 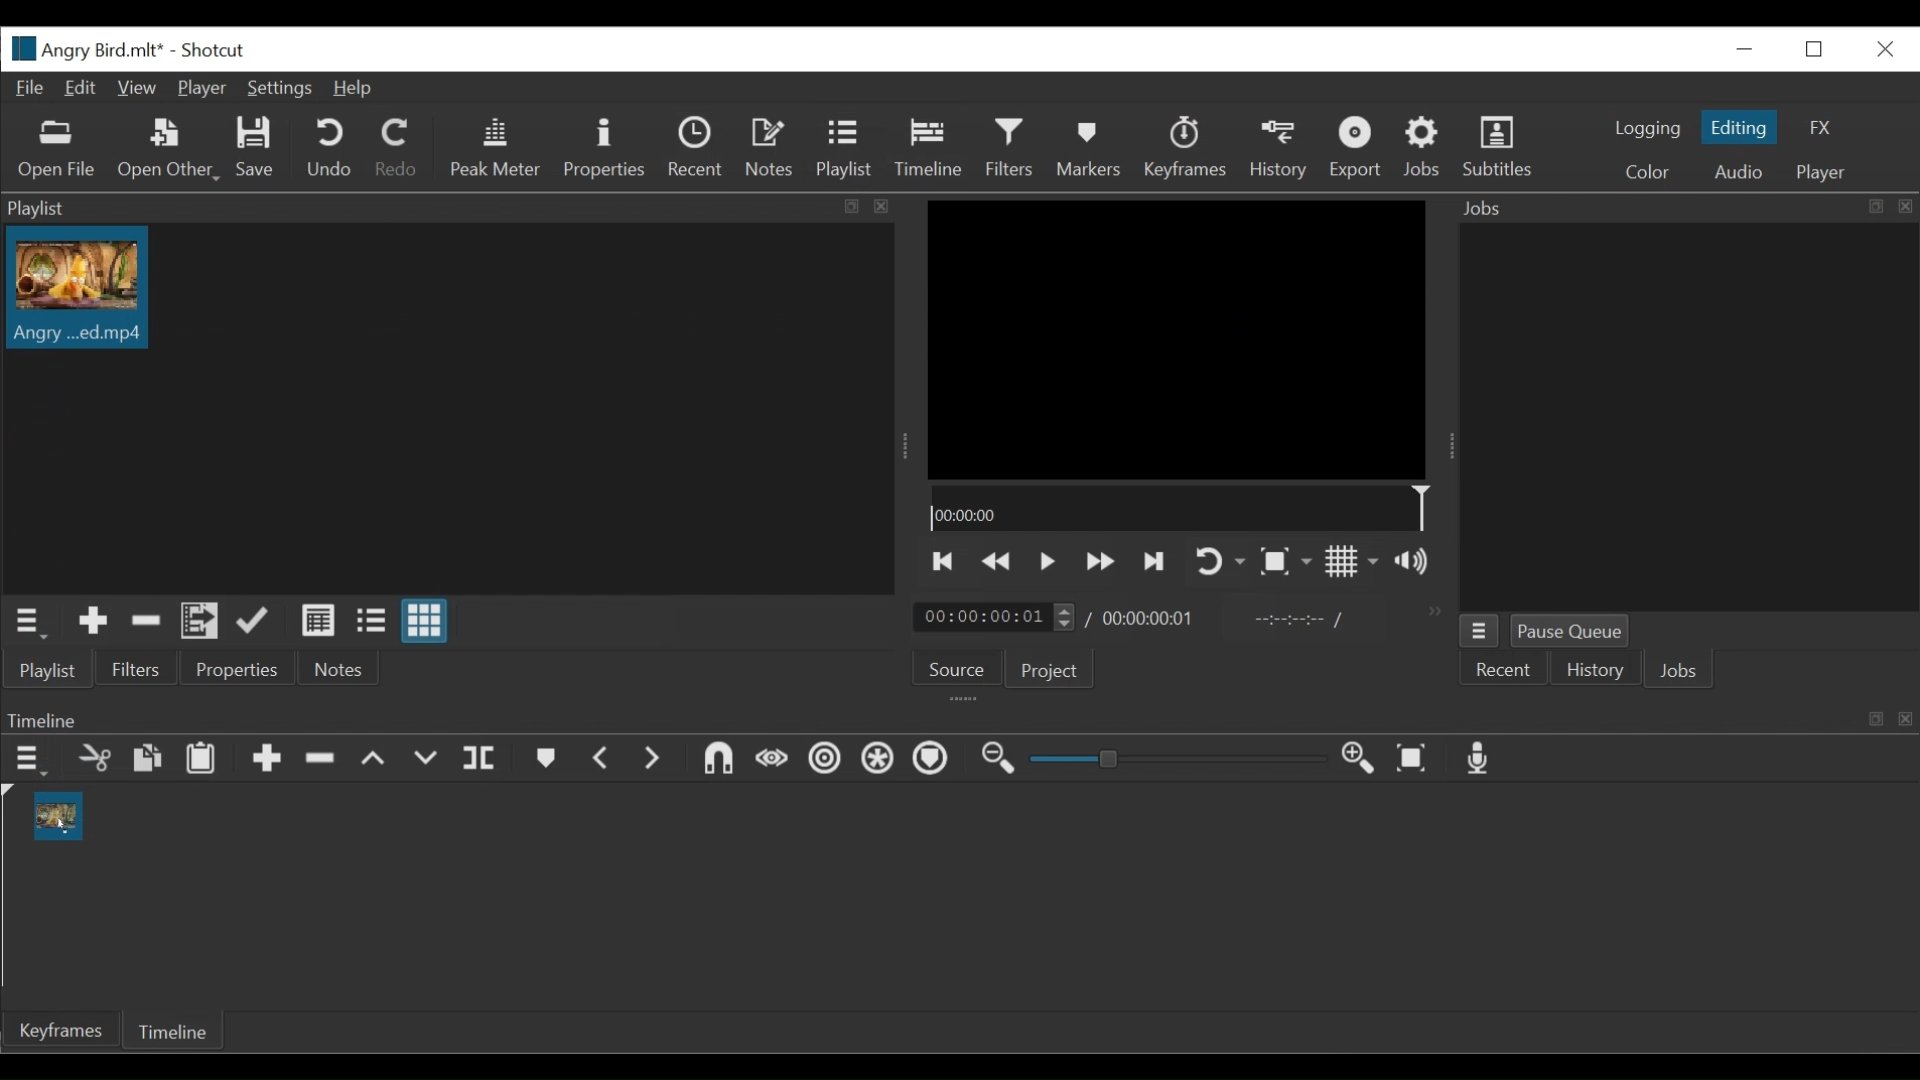 What do you see at coordinates (169, 150) in the screenshot?
I see `Open Other` at bounding box center [169, 150].